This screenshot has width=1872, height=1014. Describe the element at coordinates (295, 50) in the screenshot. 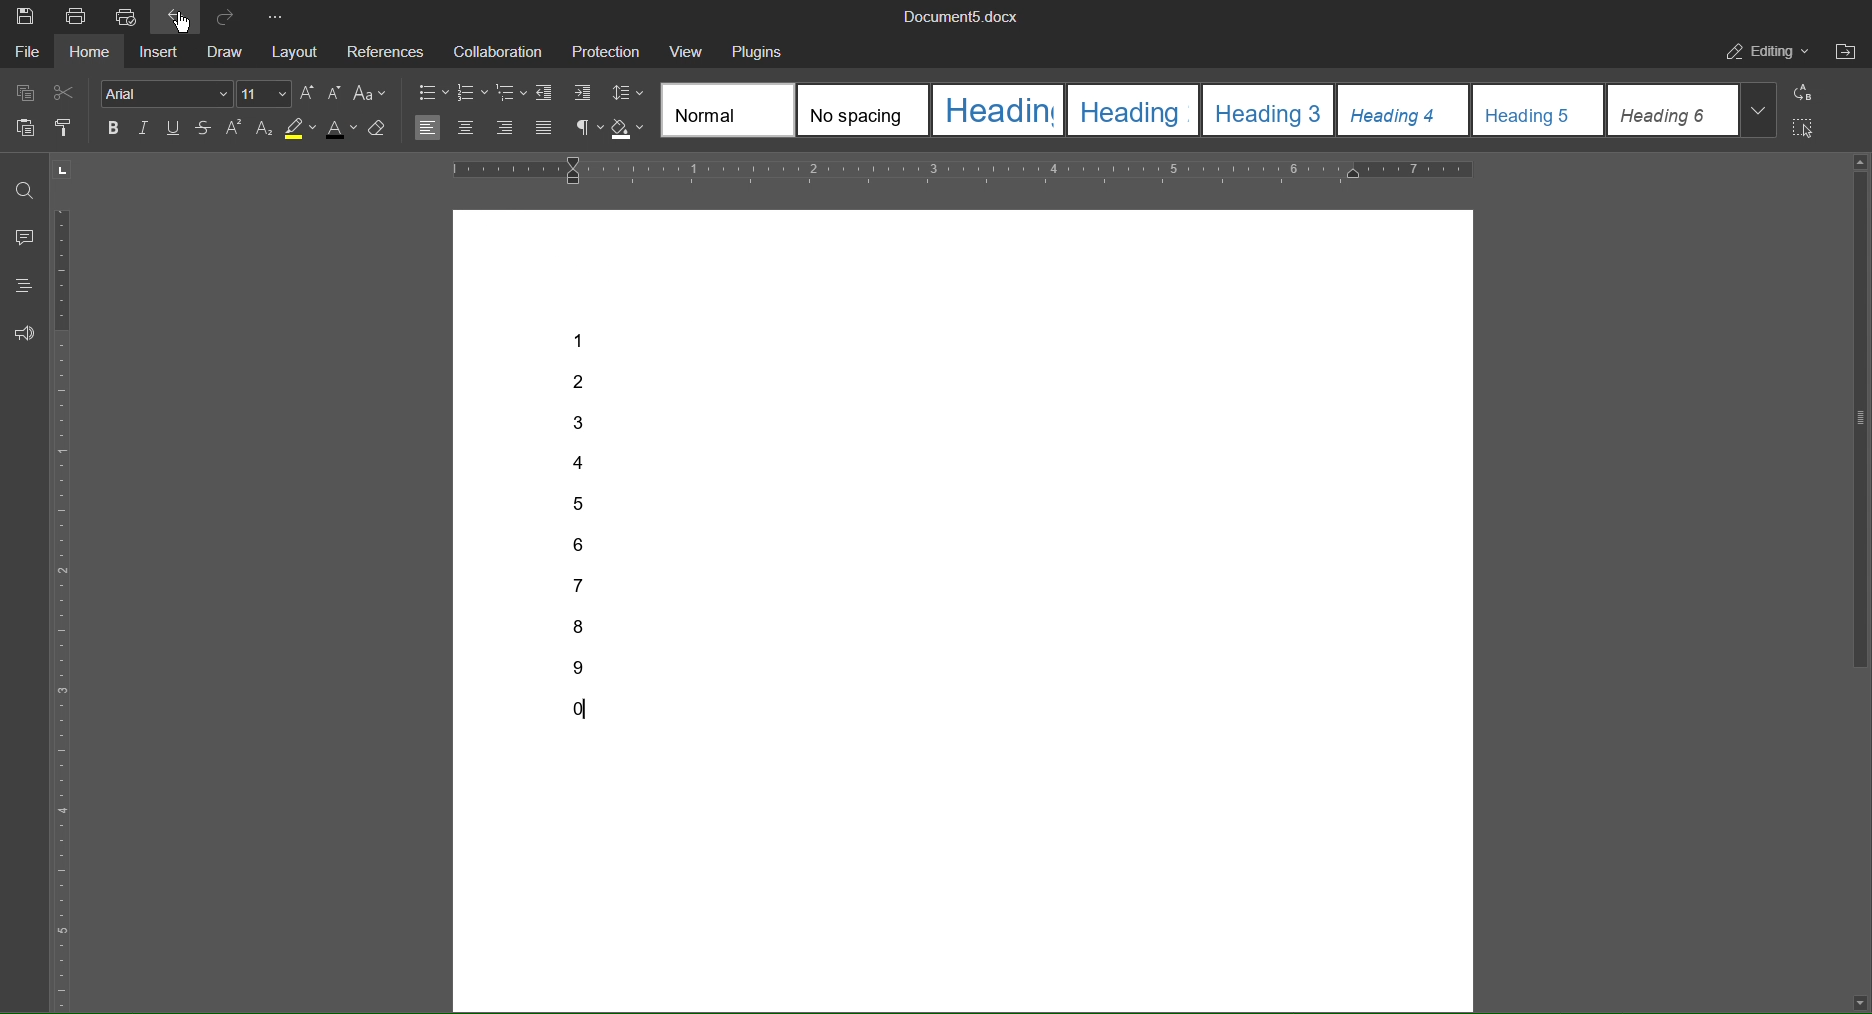

I see `Layout` at that location.